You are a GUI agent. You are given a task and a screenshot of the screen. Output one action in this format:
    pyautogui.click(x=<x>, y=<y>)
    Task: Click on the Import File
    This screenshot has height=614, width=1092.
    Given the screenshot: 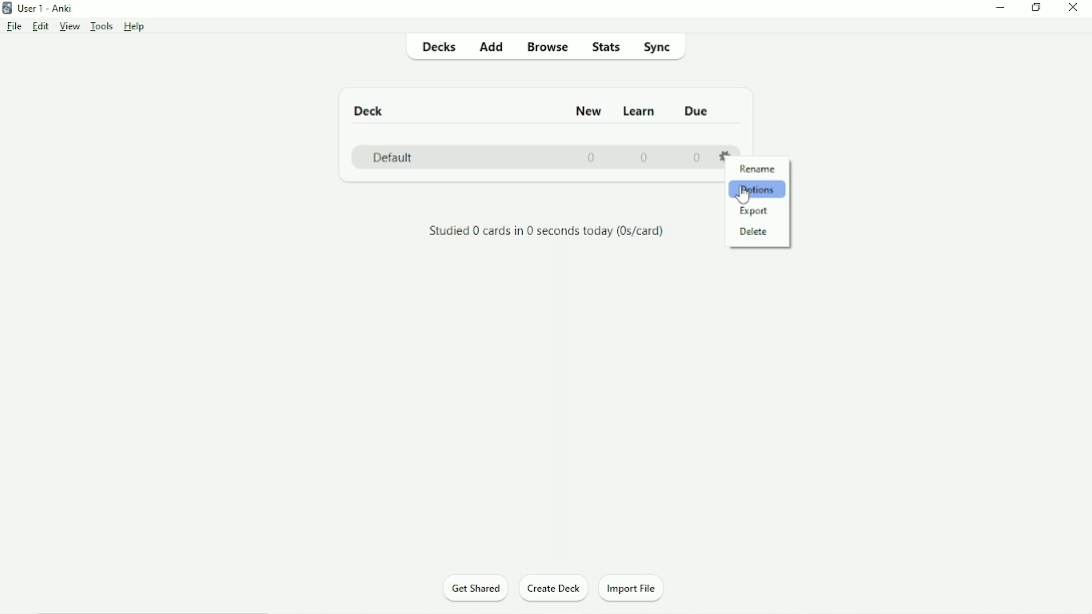 What is the action you would take?
    pyautogui.click(x=640, y=589)
    